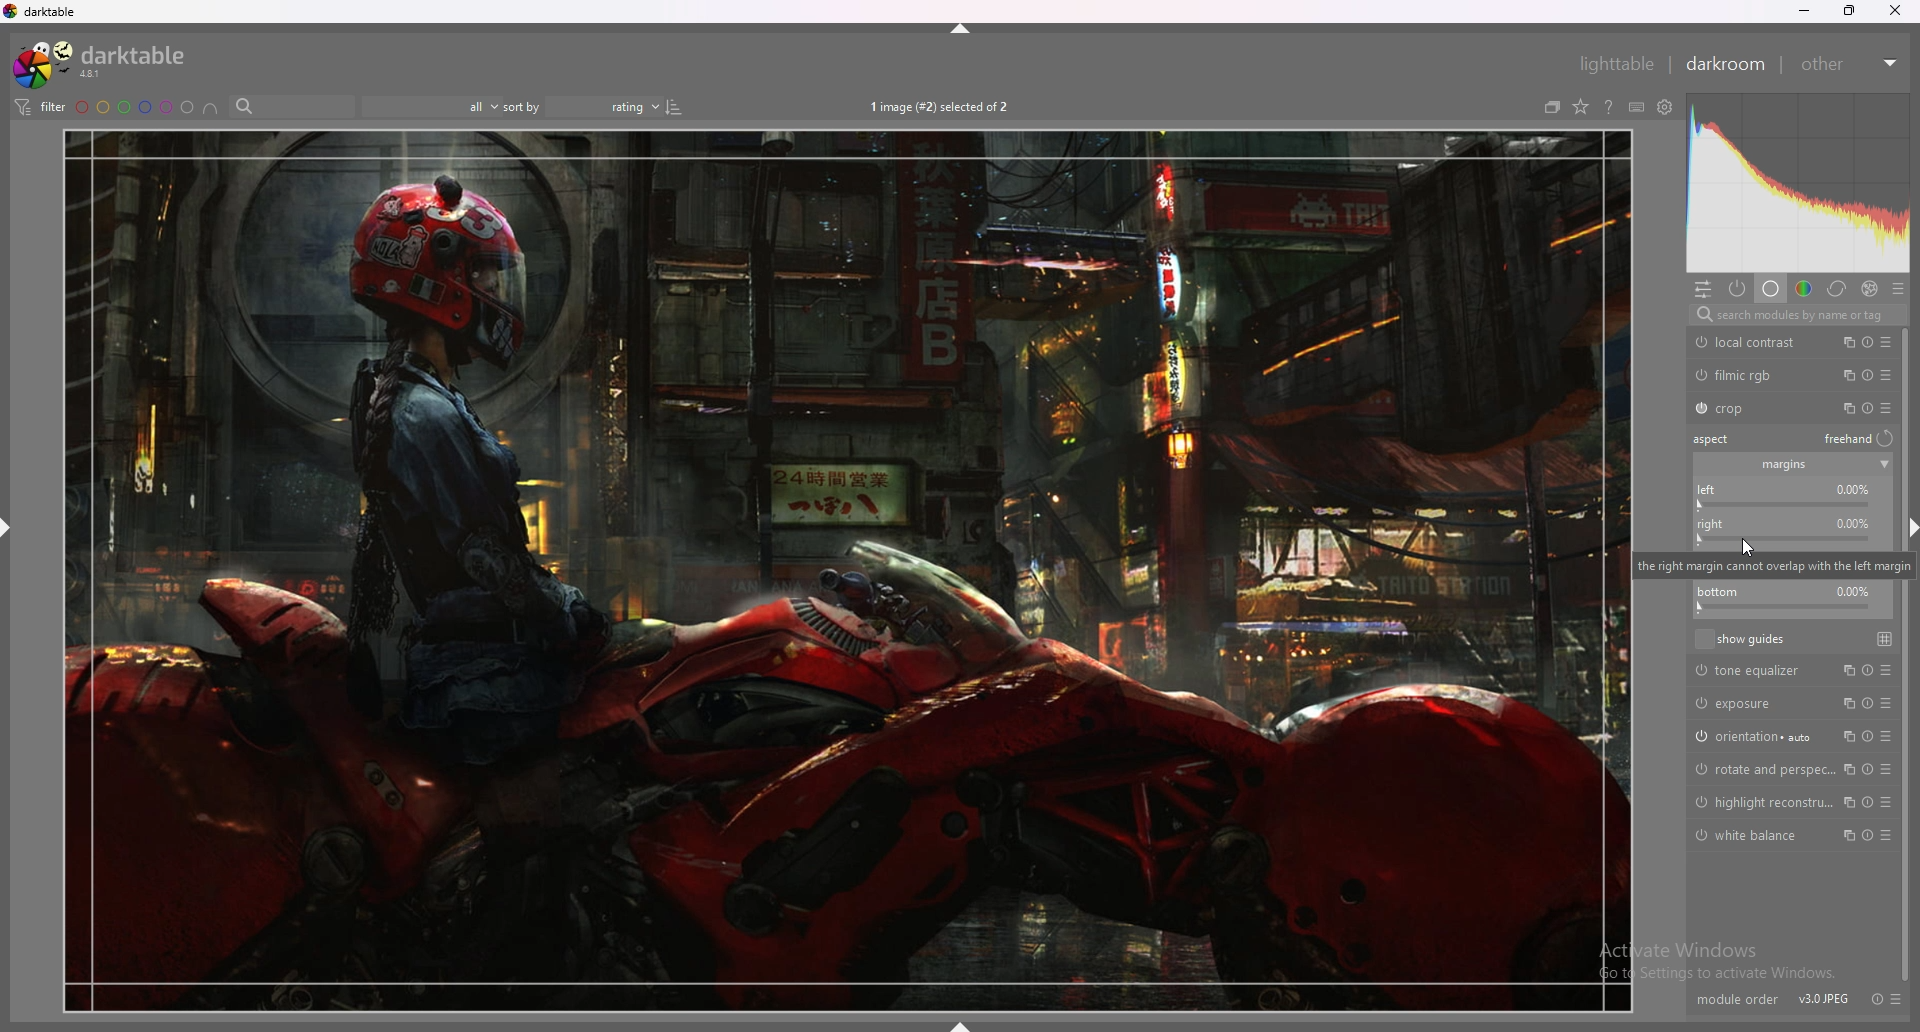 The height and width of the screenshot is (1032, 1920). What do you see at coordinates (1869, 342) in the screenshot?
I see `reset` at bounding box center [1869, 342].